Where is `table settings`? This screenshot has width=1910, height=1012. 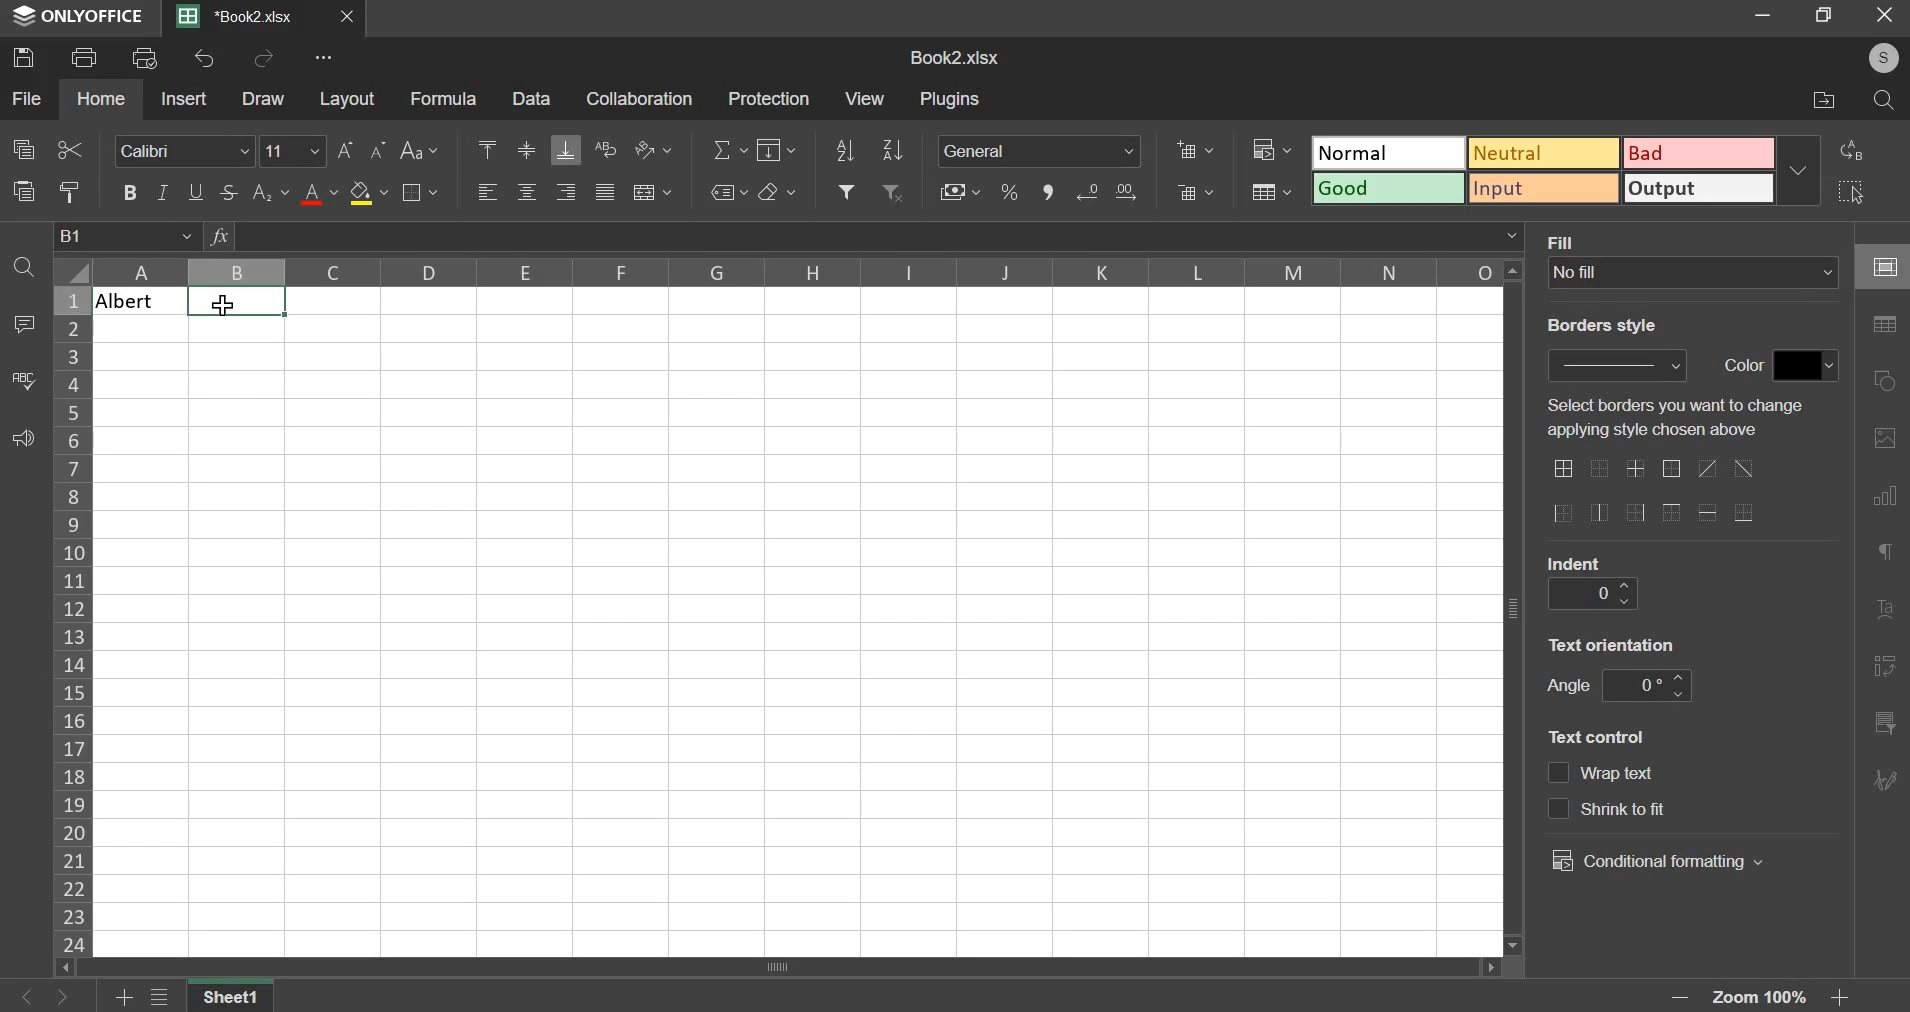 table settings is located at coordinates (1886, 325).